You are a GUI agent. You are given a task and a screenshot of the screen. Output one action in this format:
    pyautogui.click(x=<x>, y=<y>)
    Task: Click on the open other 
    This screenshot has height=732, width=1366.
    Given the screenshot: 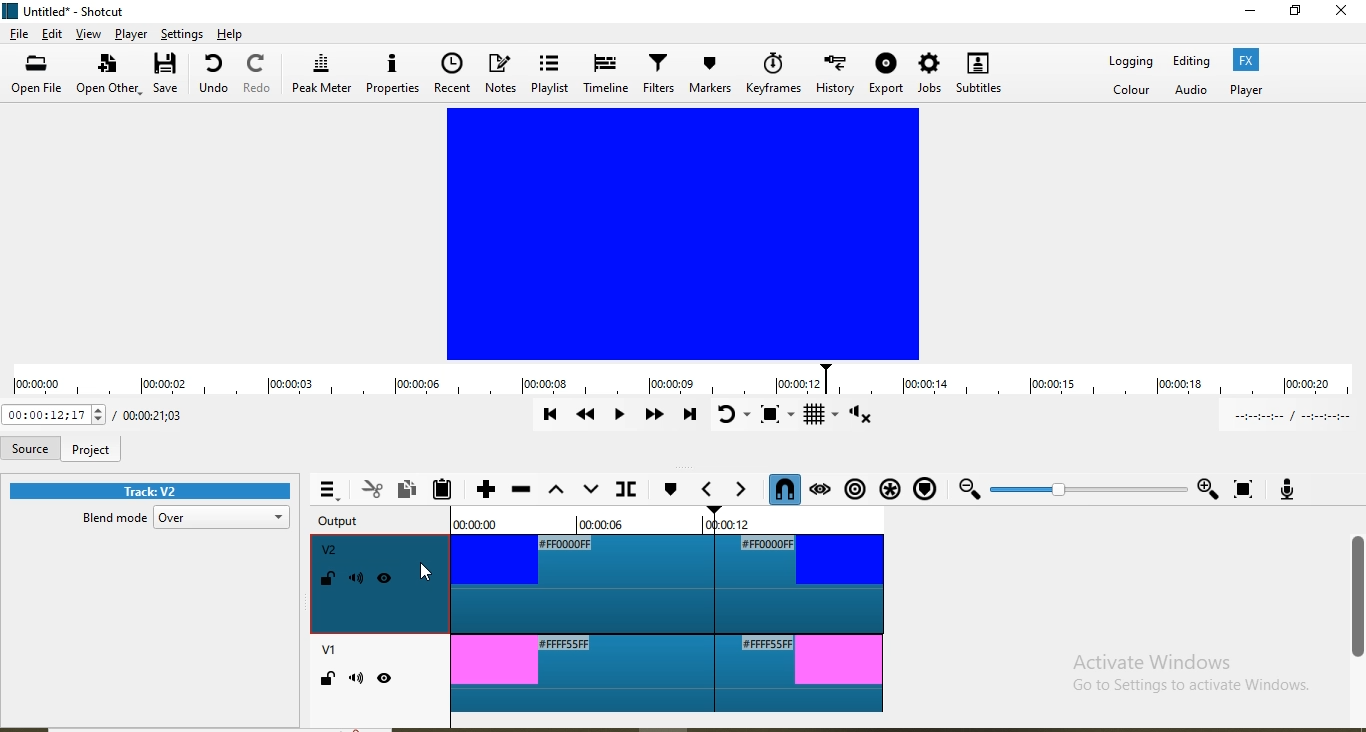 What is the action you would take?
    pyautogui.click(x=109, y=78)
    